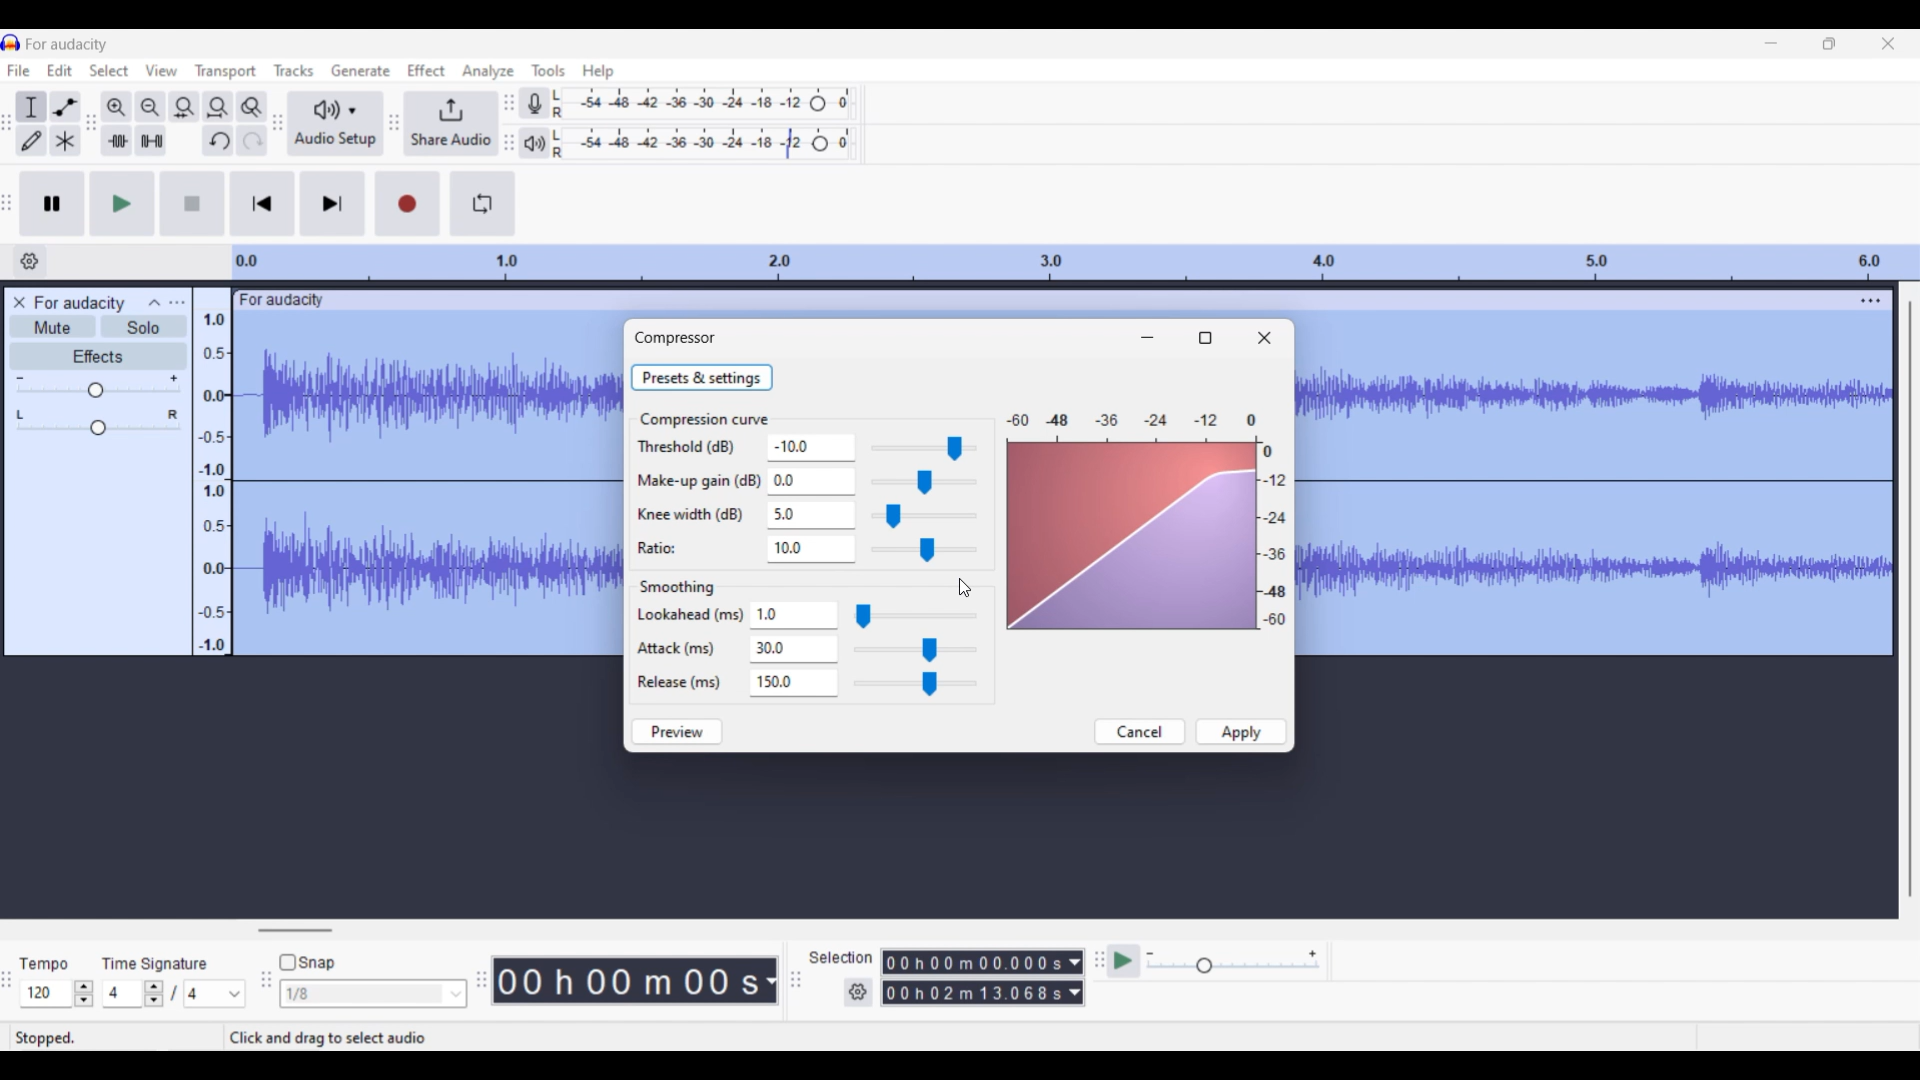 Image resolution: width=1920 pixels, height=1080 pixels. Describe the element at coordinates (161, 70) in the screenshot. I see `View` at that location.